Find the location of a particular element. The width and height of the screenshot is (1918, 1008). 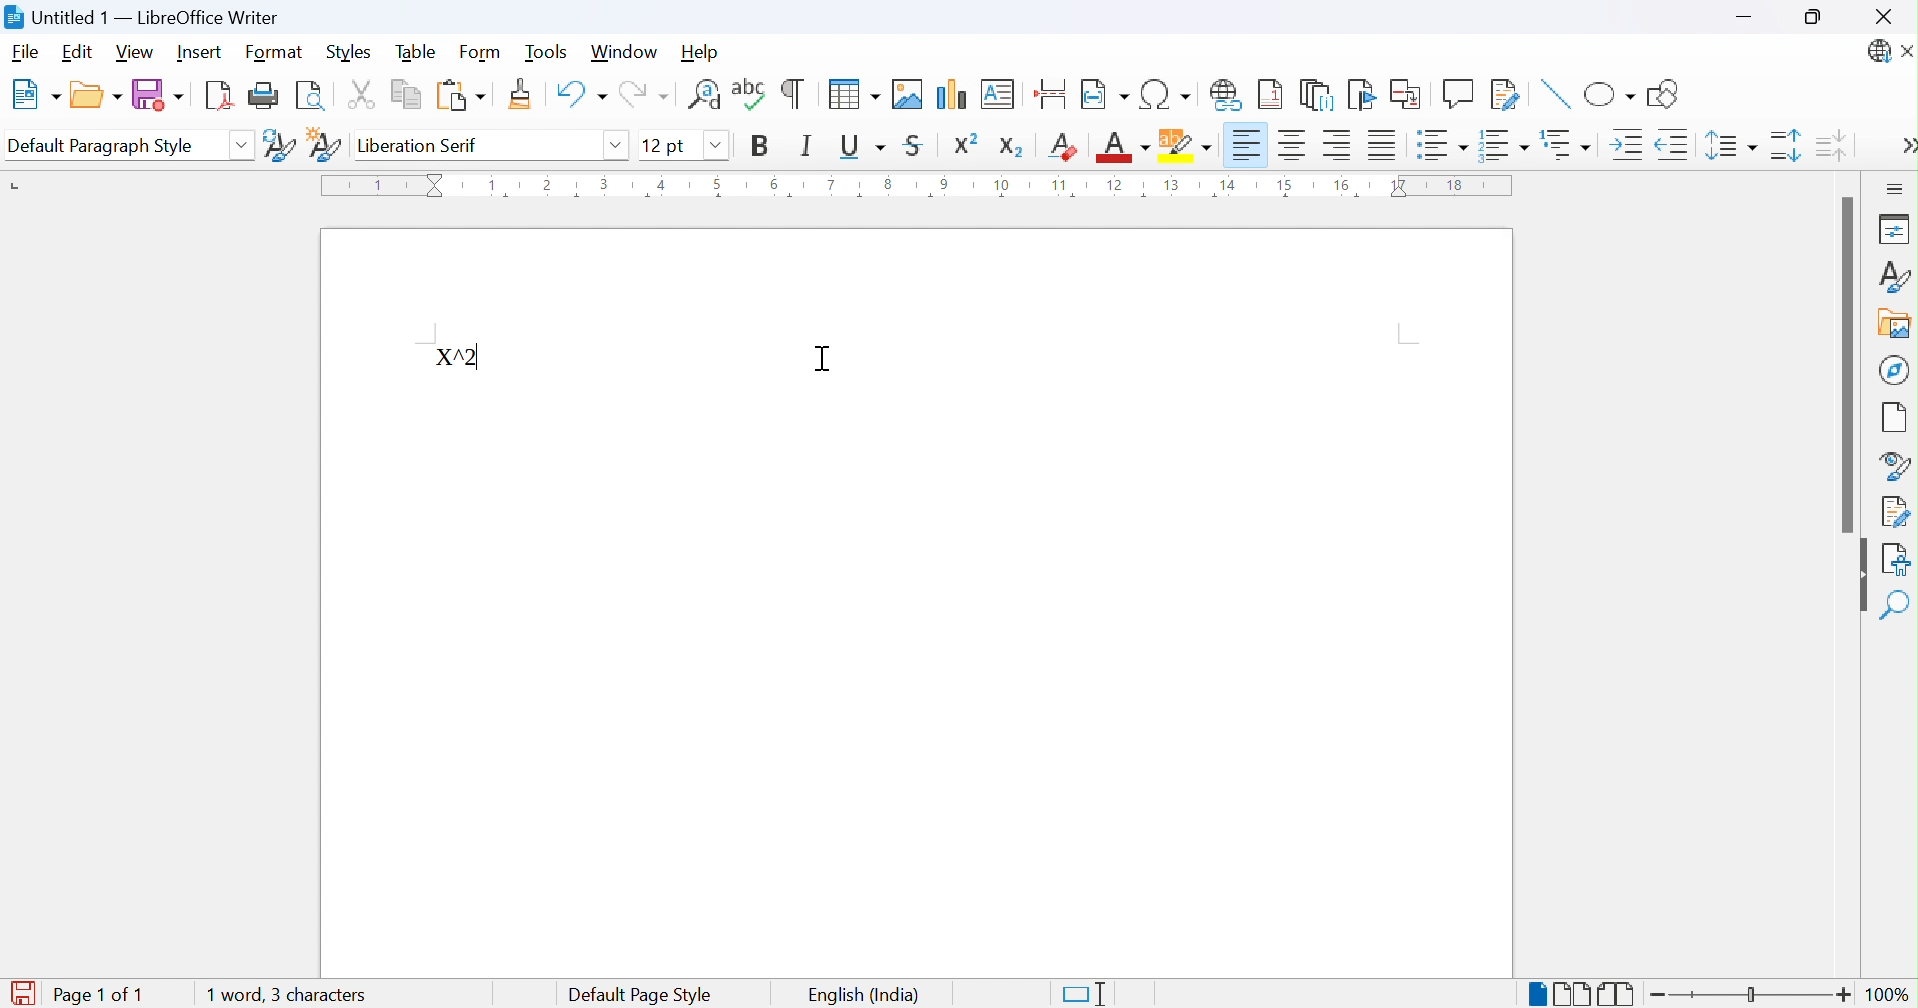

100% is located at coordinates (1887, 995).